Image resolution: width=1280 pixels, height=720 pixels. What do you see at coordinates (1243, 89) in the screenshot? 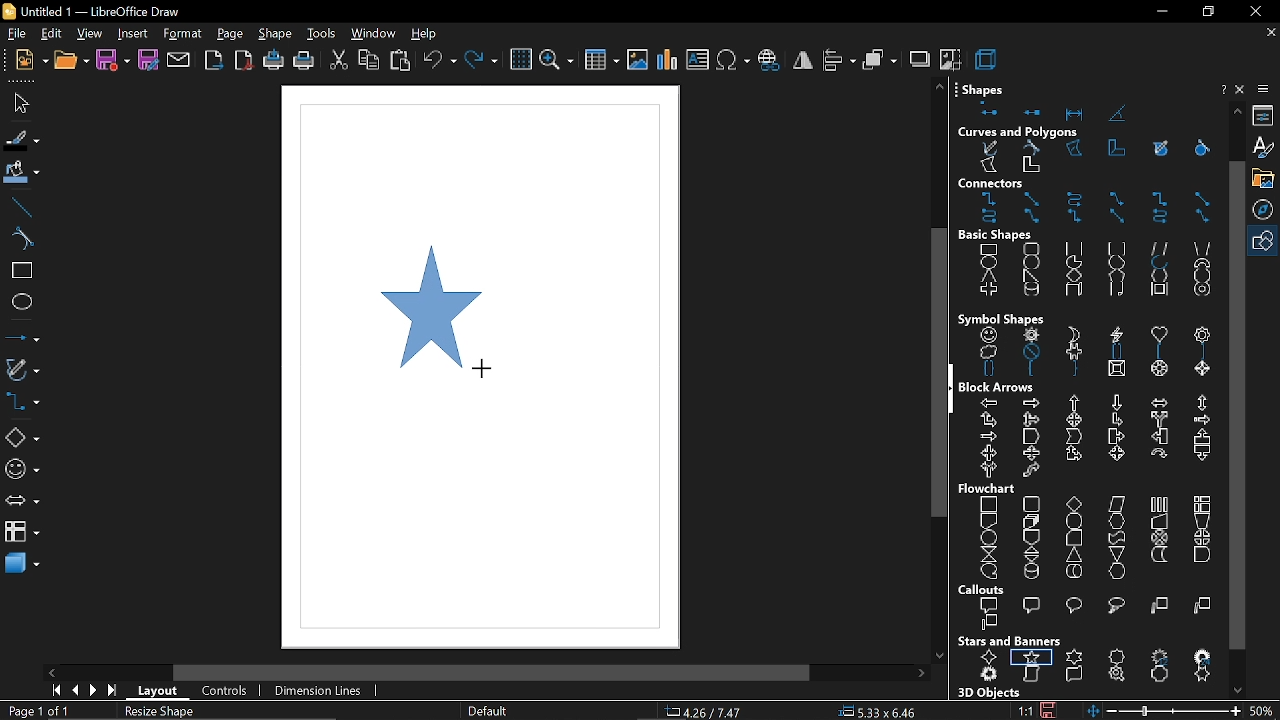
I see `close` at bounding box center [1243, 89].